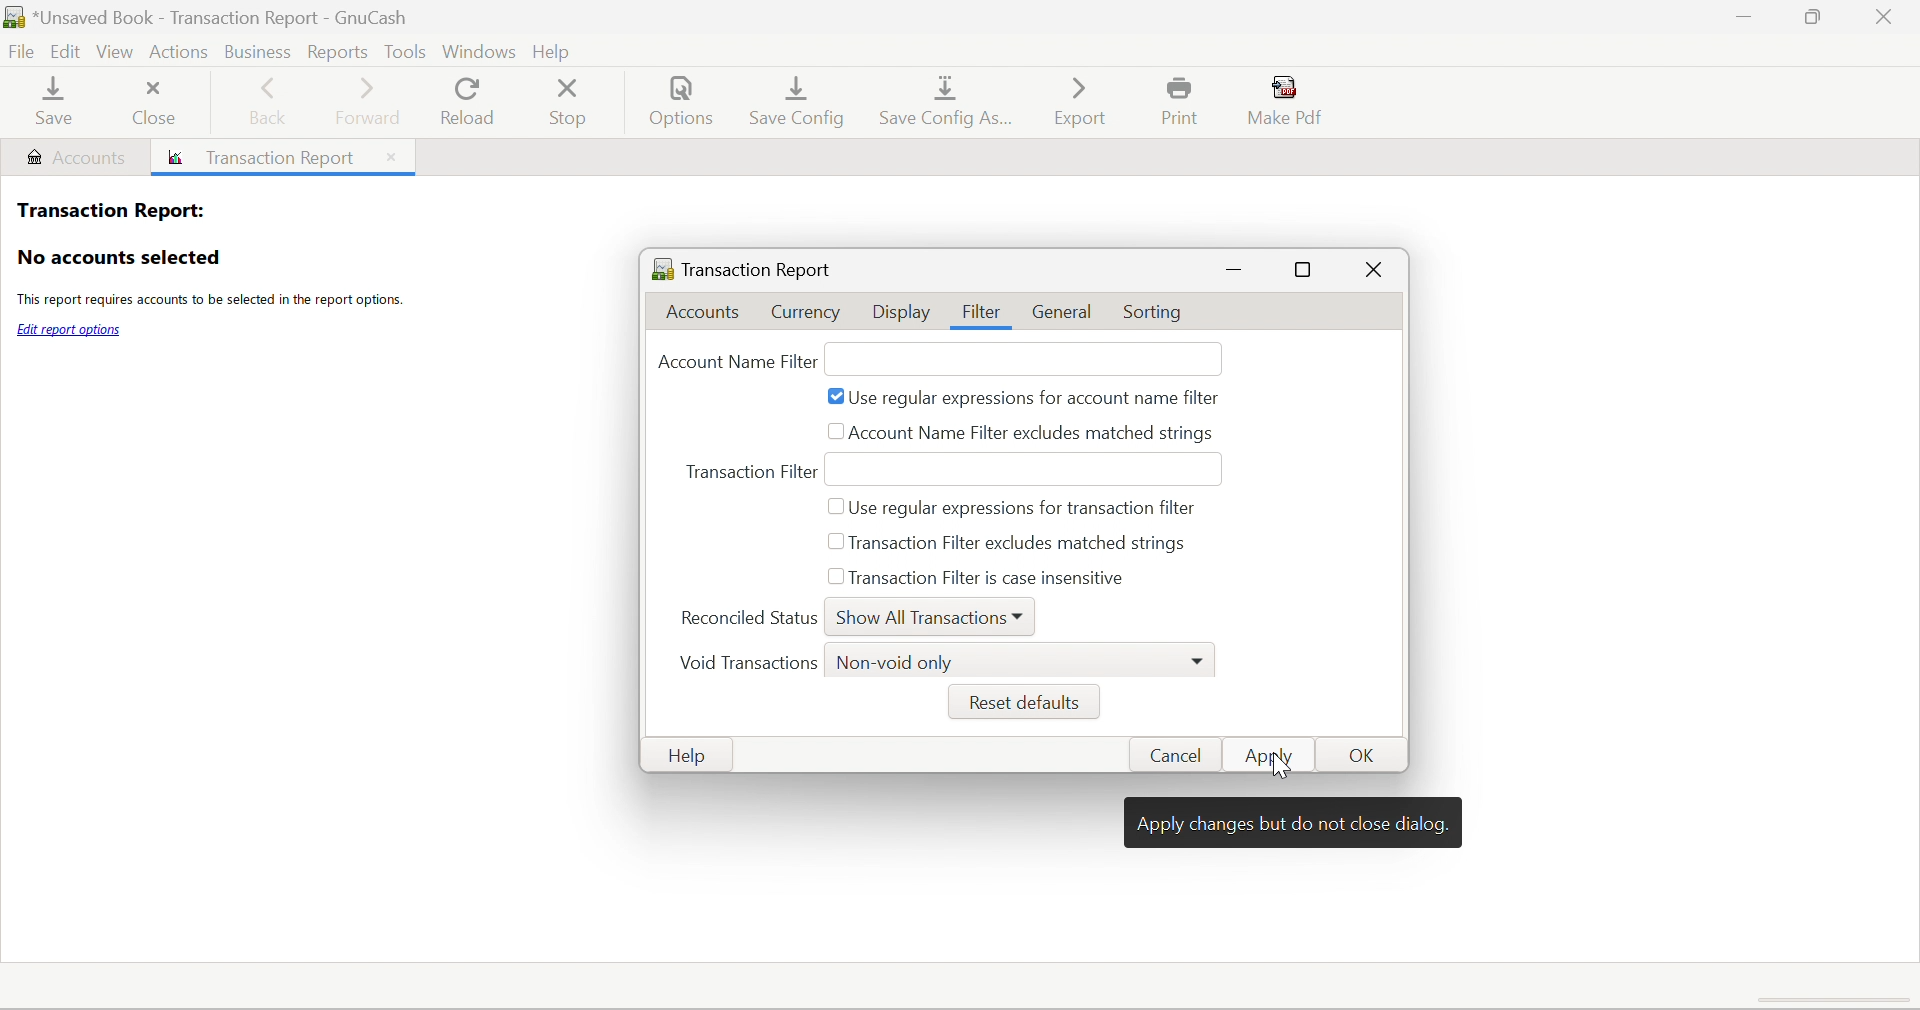  I want to click on Transaction Filter excludes matched strings, so click(1034, 544).